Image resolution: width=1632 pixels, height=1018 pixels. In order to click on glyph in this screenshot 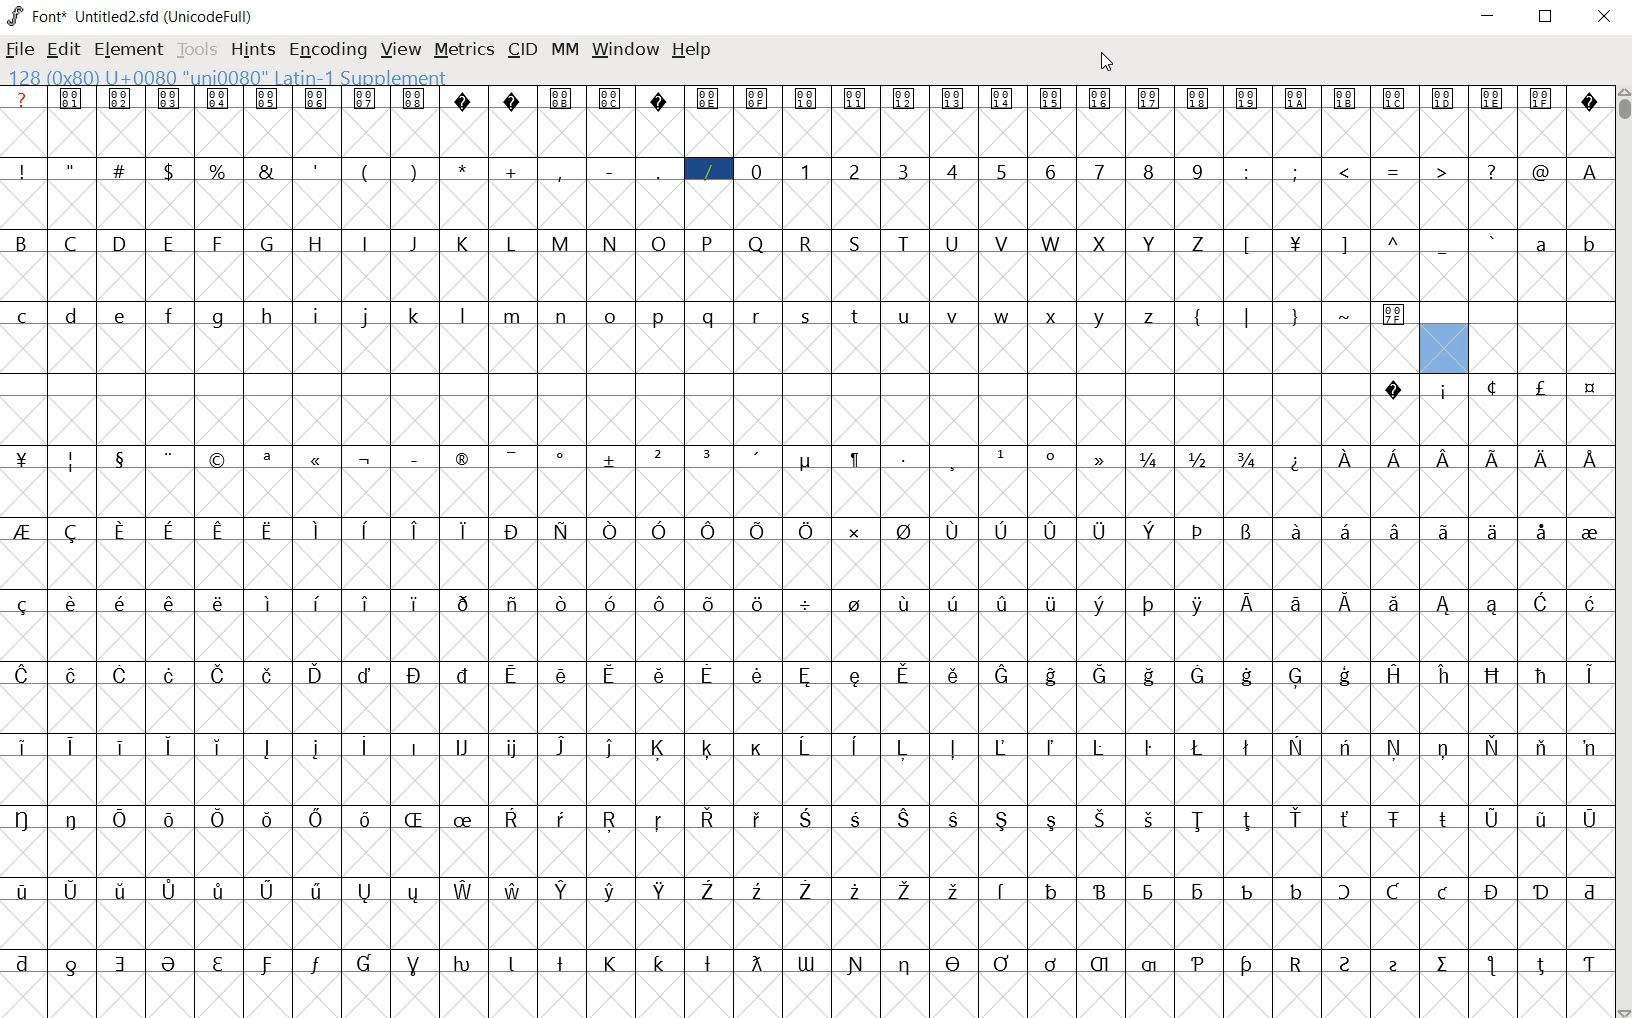, I will do `click(951, 170)`.